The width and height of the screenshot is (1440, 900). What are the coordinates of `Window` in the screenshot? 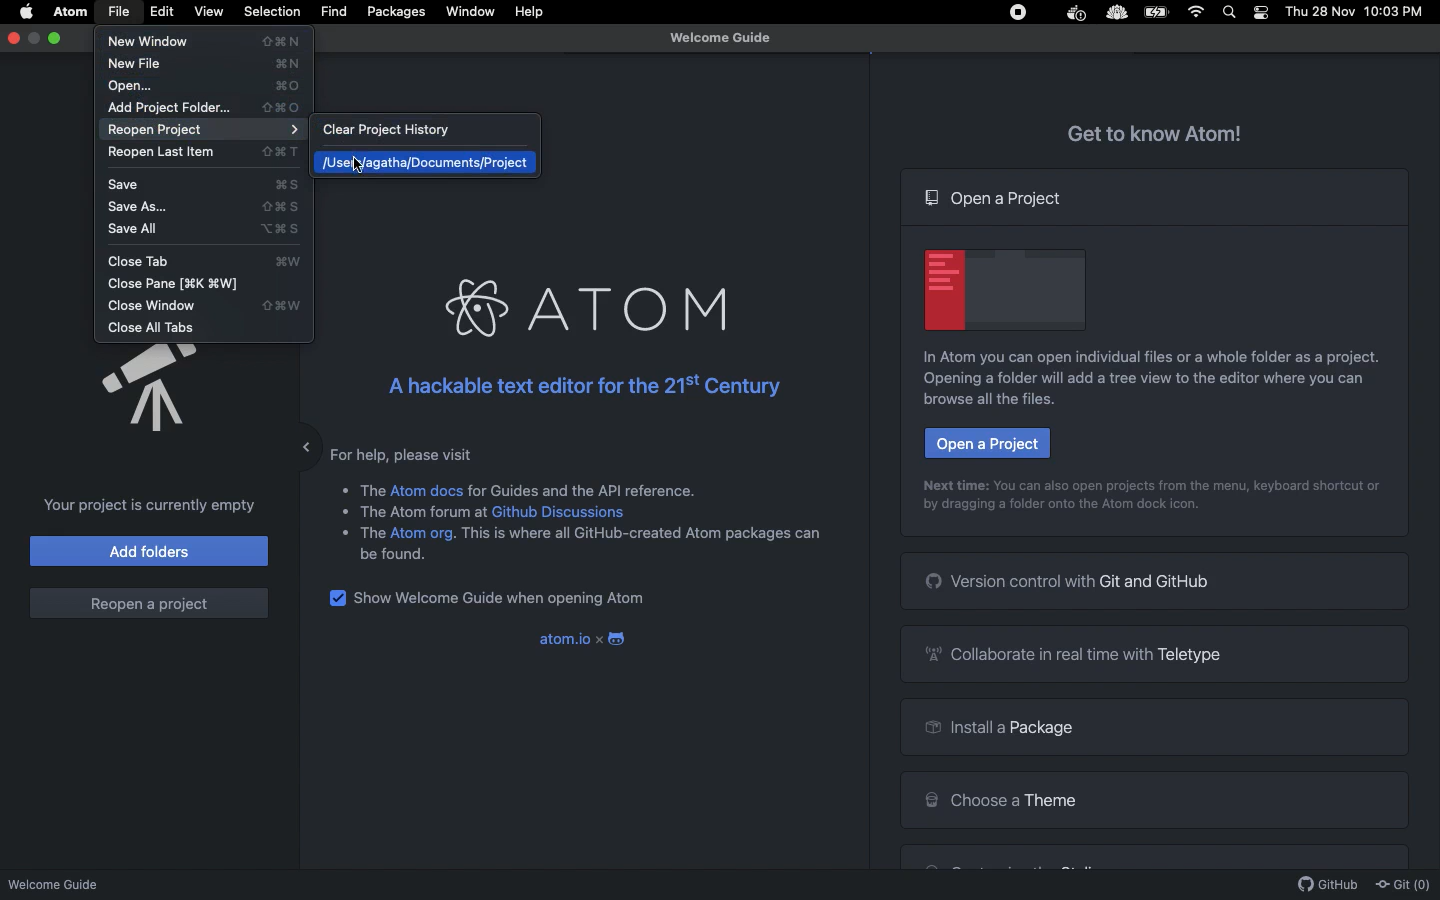 It's located at (471, 12).